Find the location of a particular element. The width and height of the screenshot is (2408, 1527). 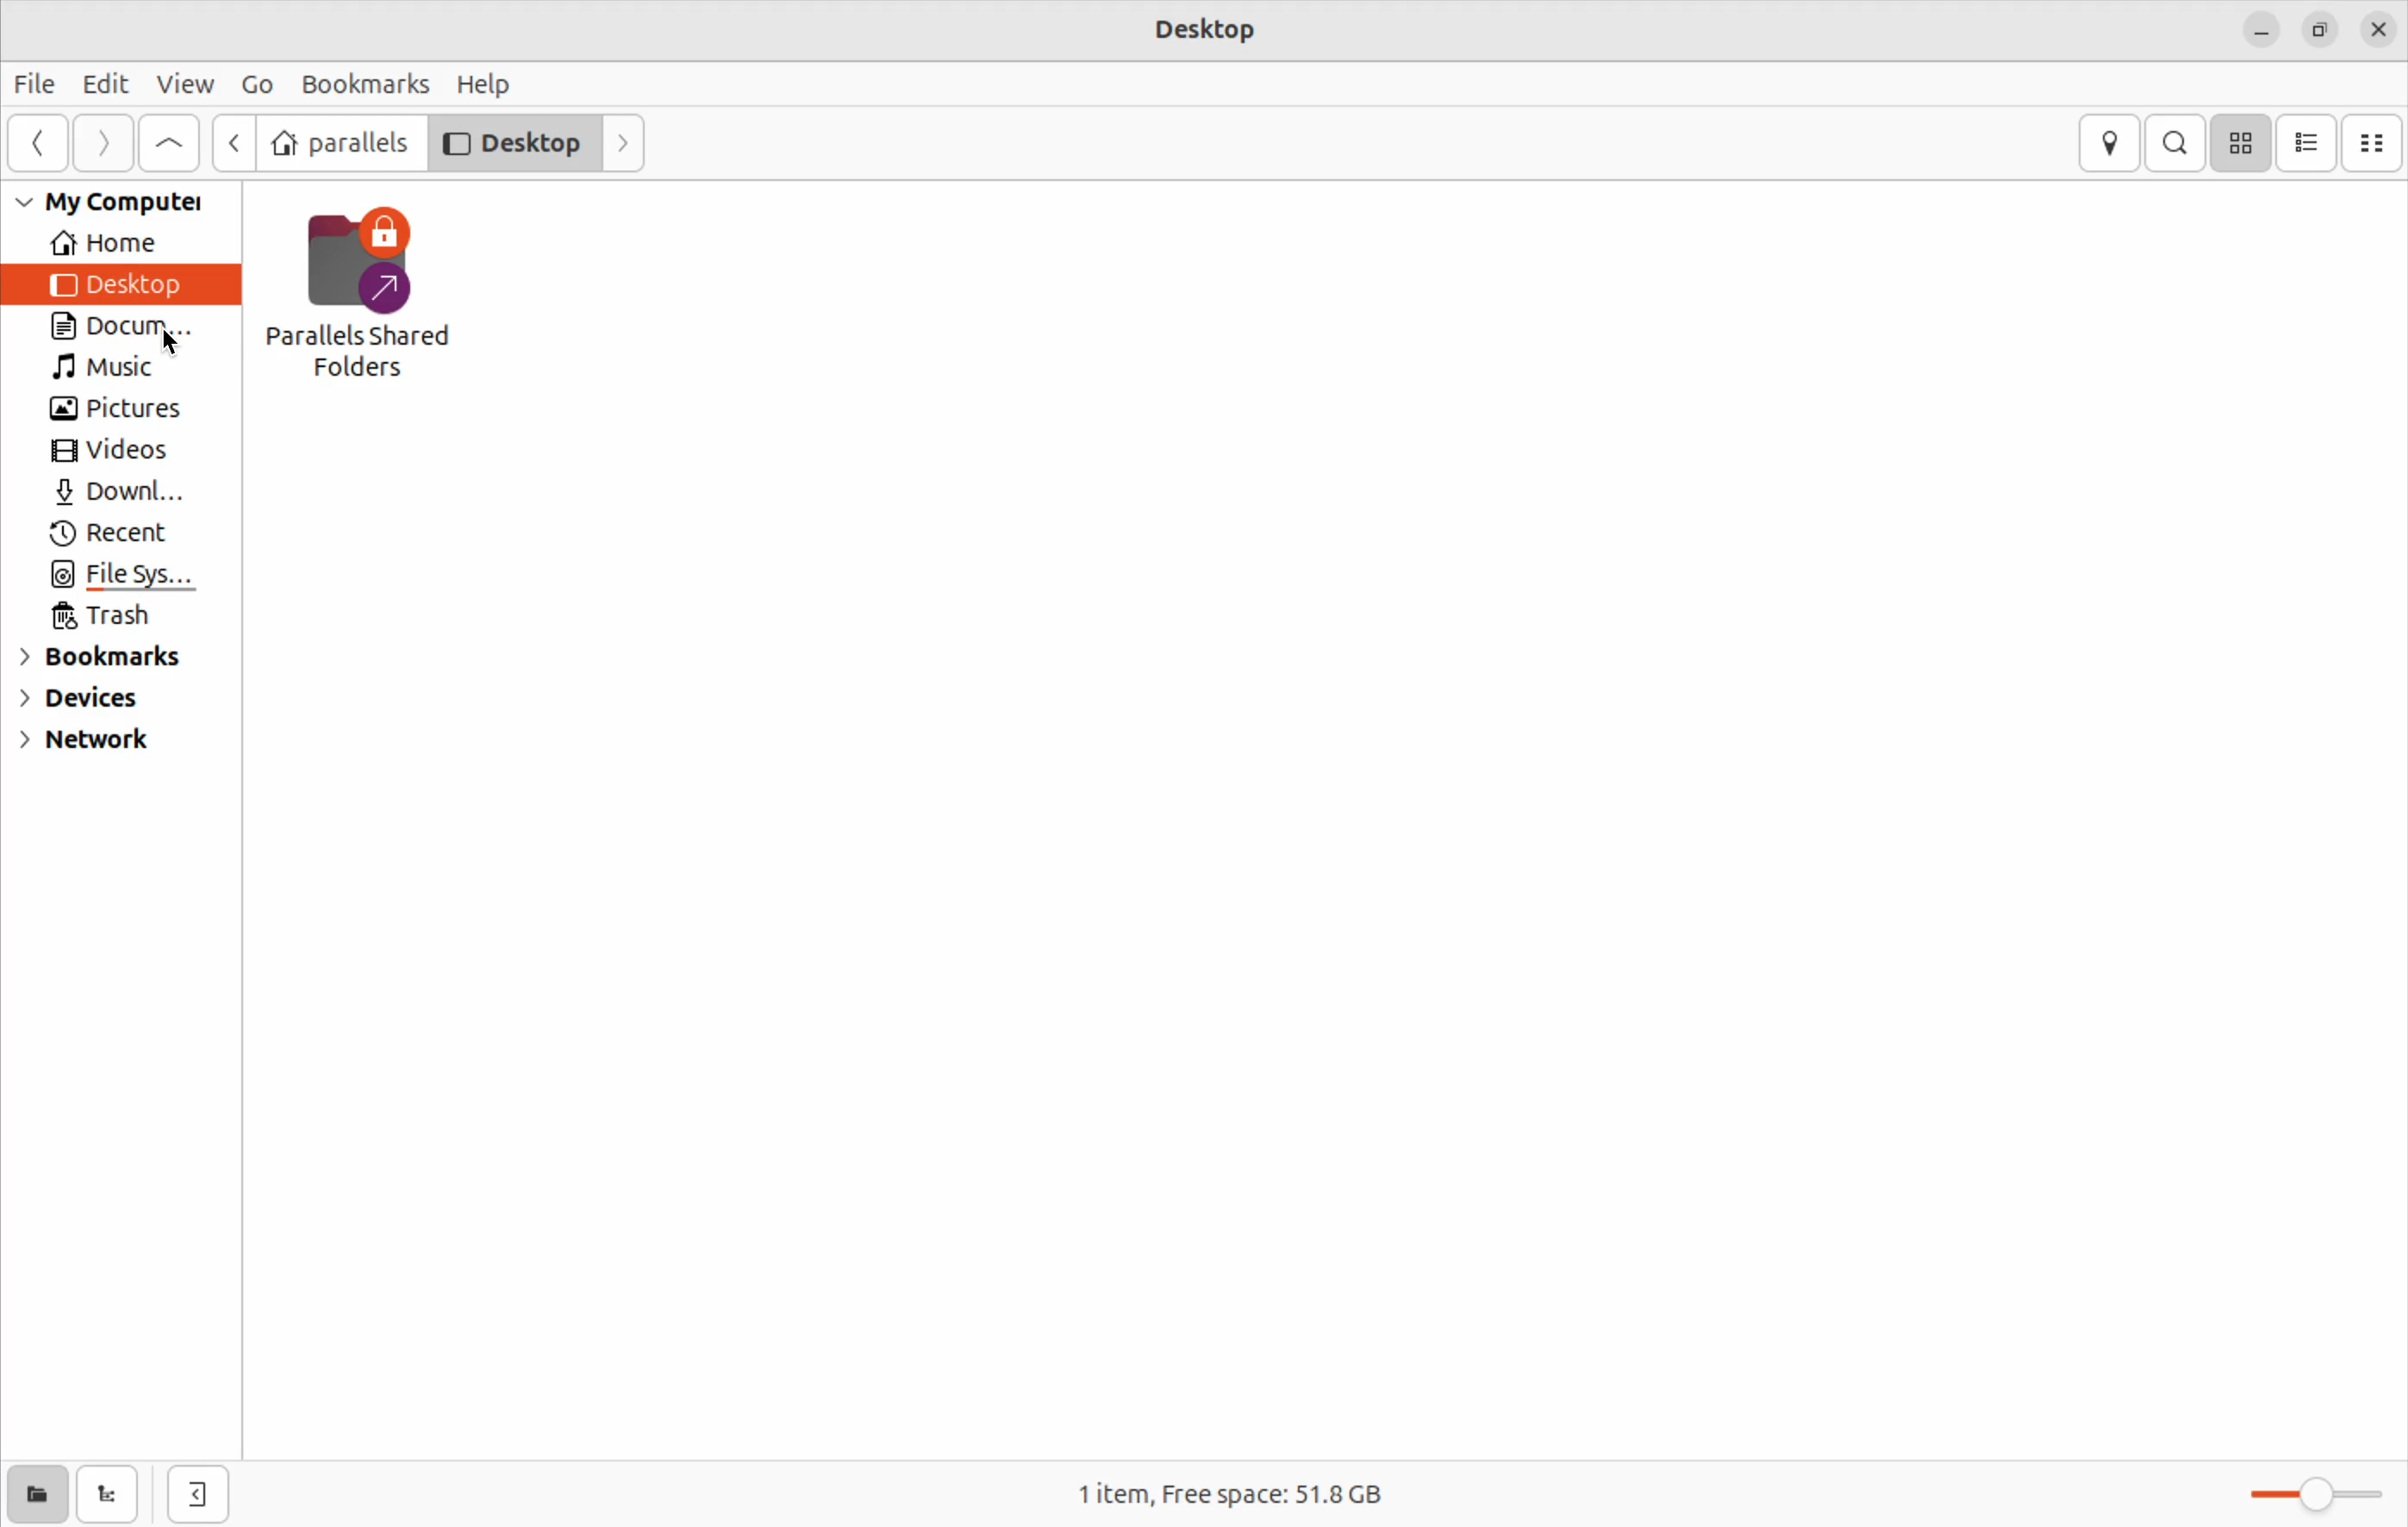

File system is located at coordinates (124, 578).